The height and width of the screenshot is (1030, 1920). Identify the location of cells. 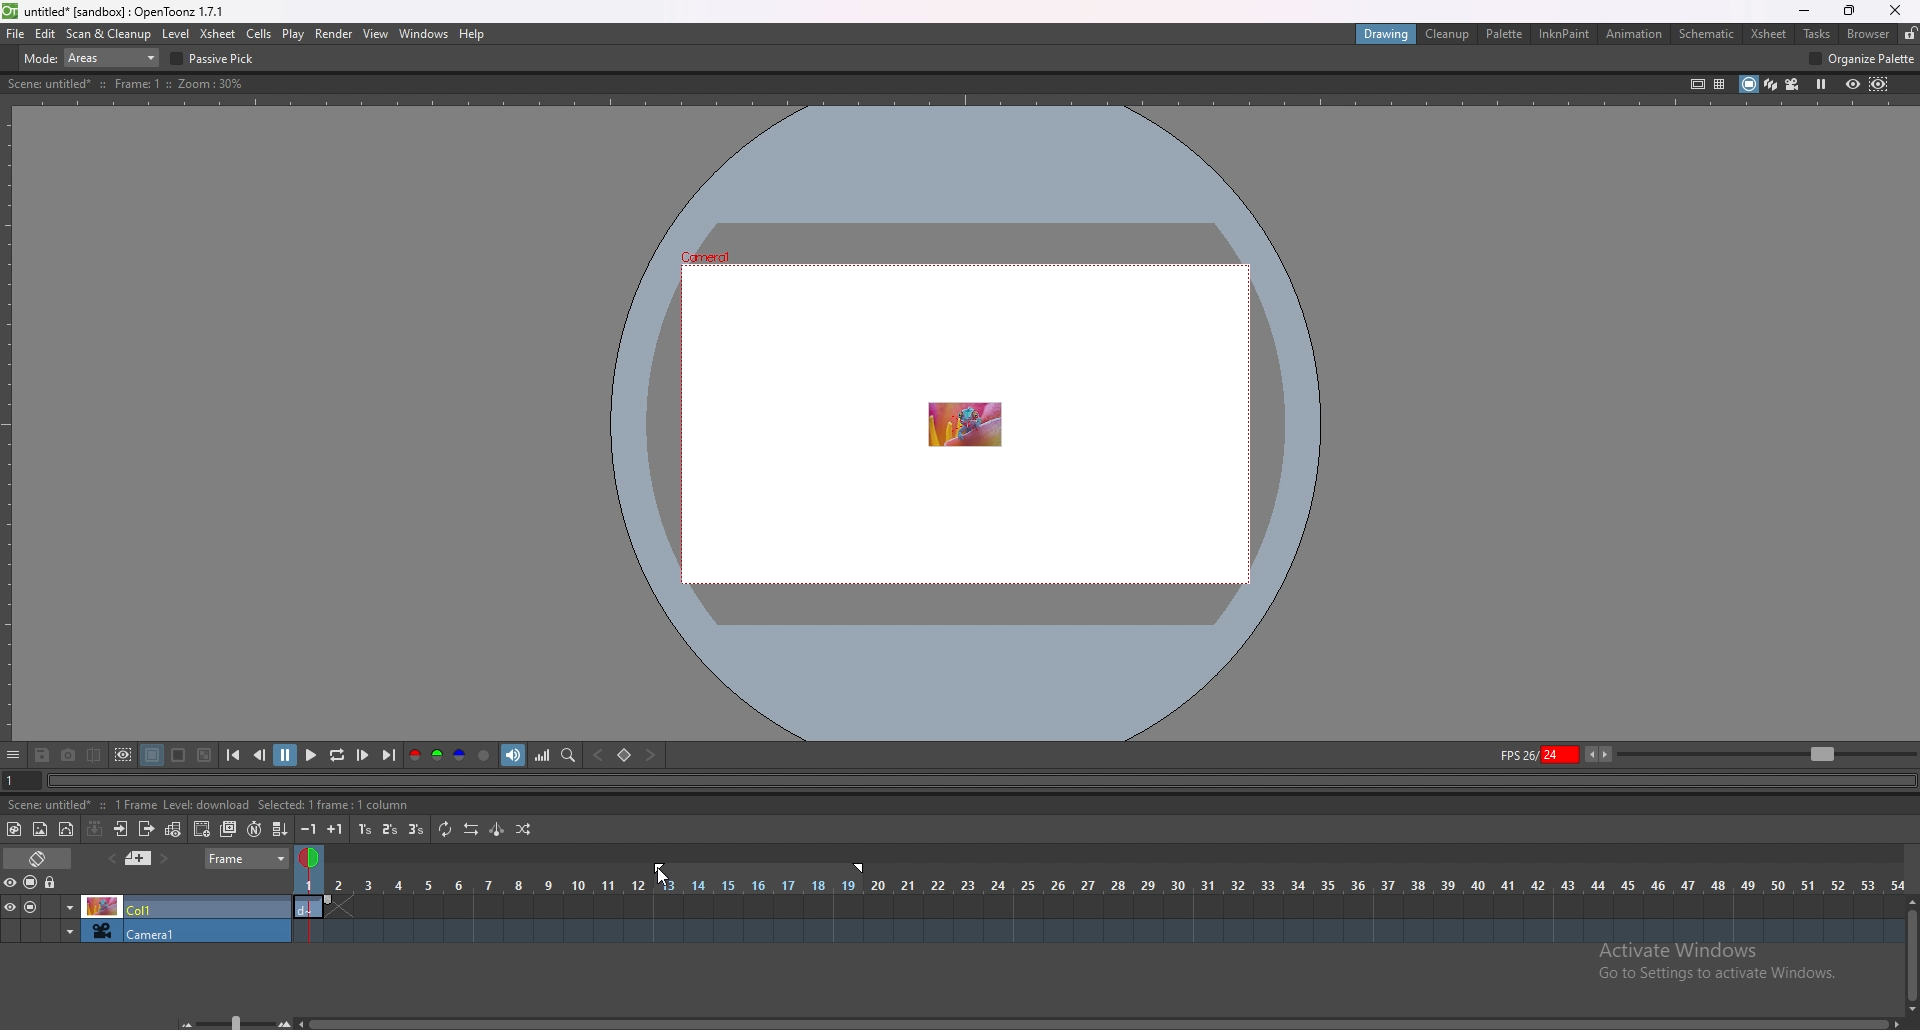
(259, 33).